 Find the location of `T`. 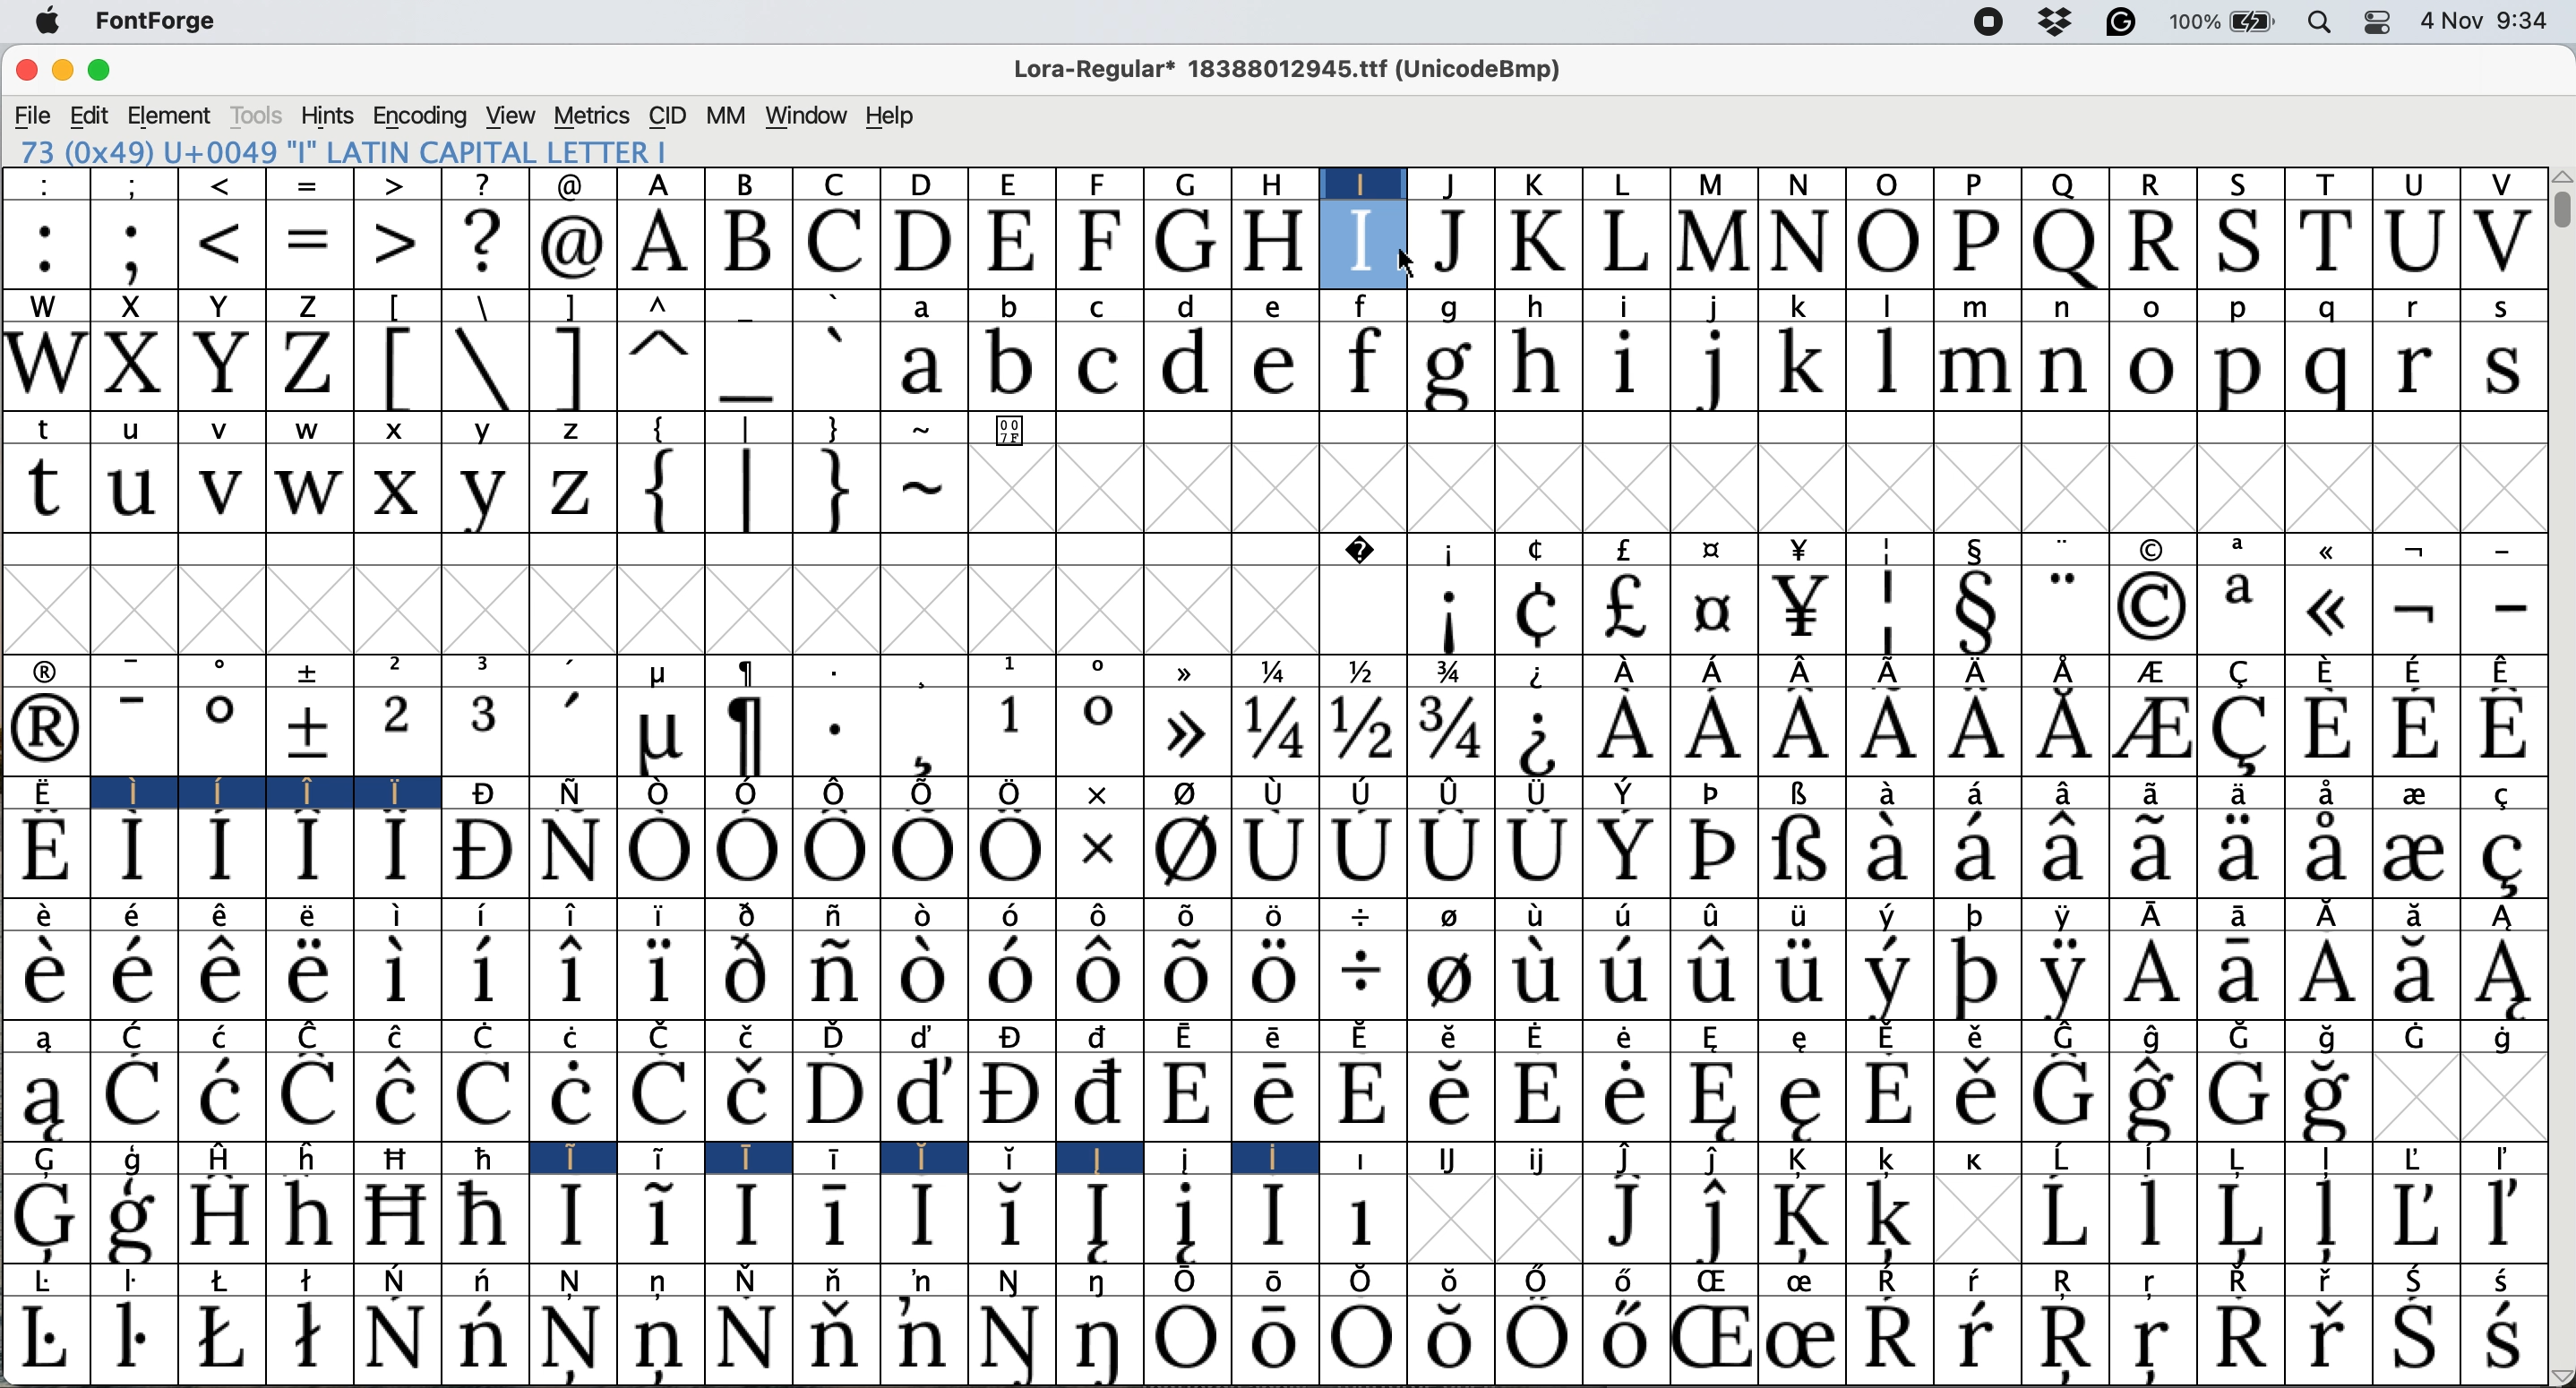

T is located at coordinates (2327, 182).